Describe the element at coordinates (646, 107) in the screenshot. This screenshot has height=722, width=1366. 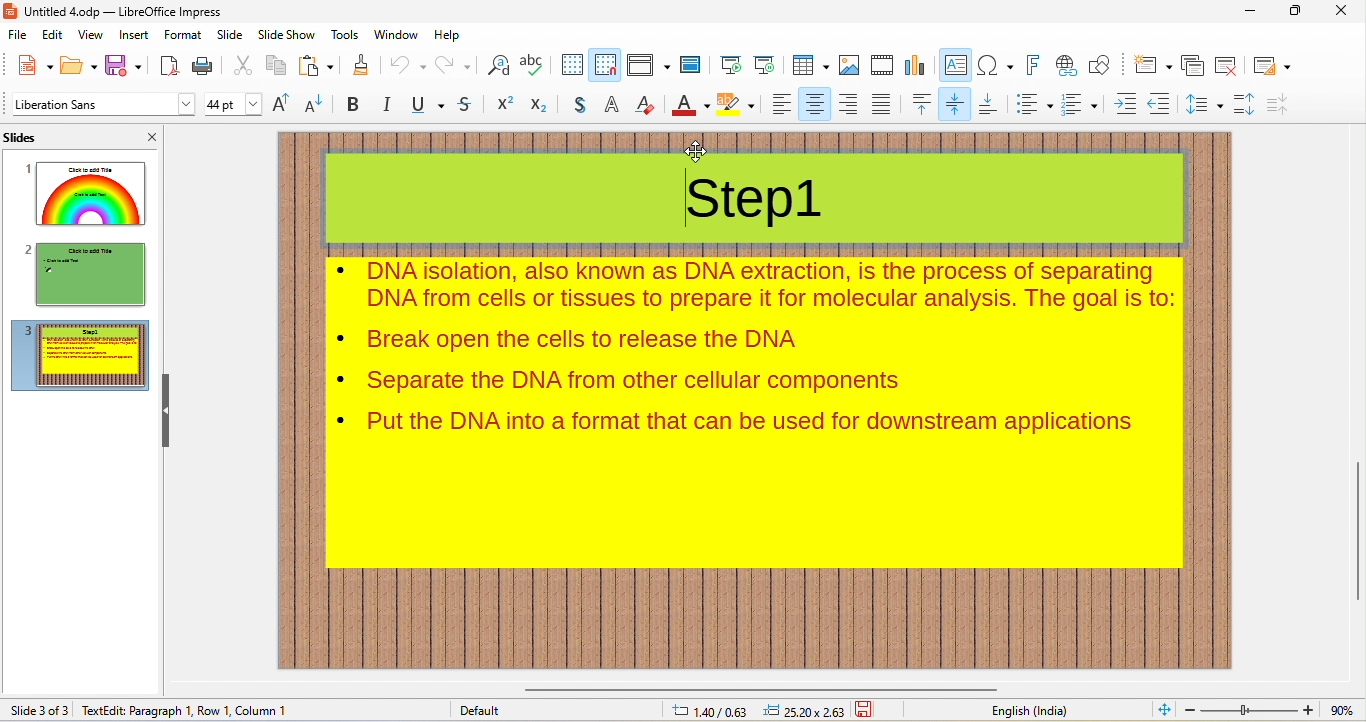
I see `clear direct formatting` at that location.